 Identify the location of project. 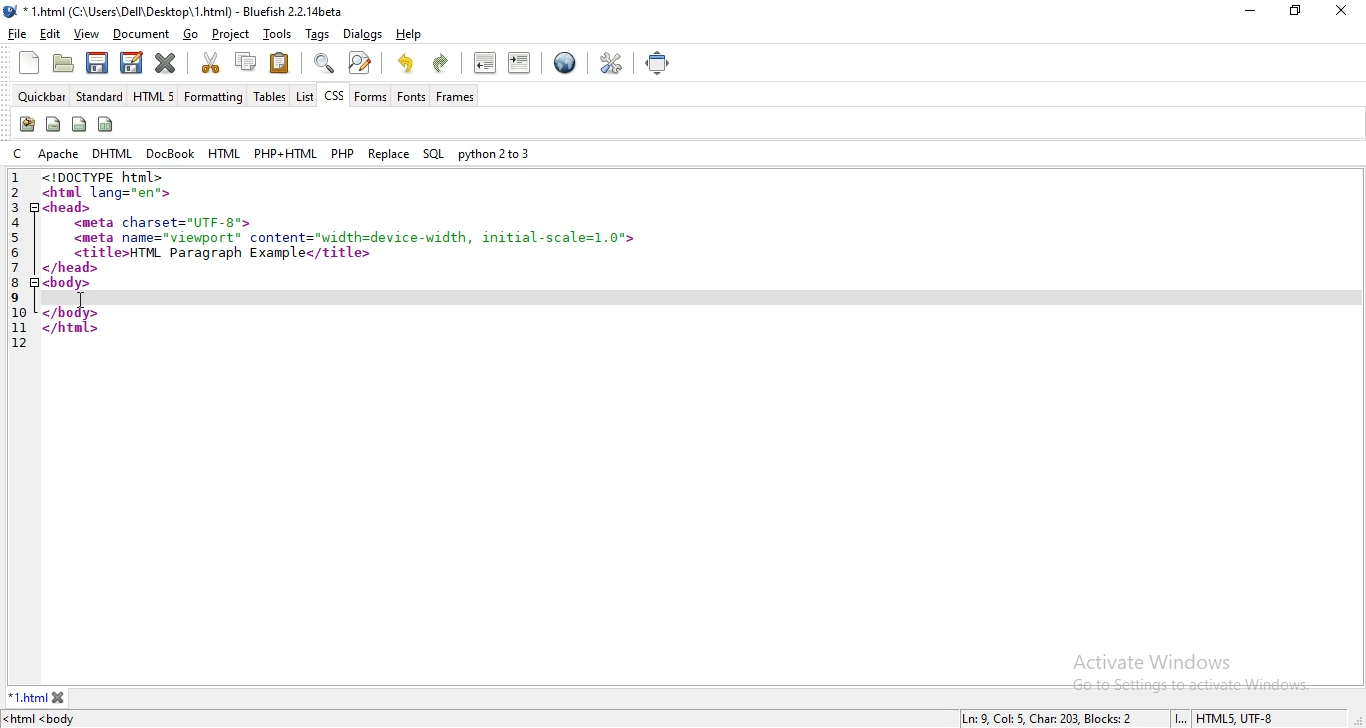
(229, 32).